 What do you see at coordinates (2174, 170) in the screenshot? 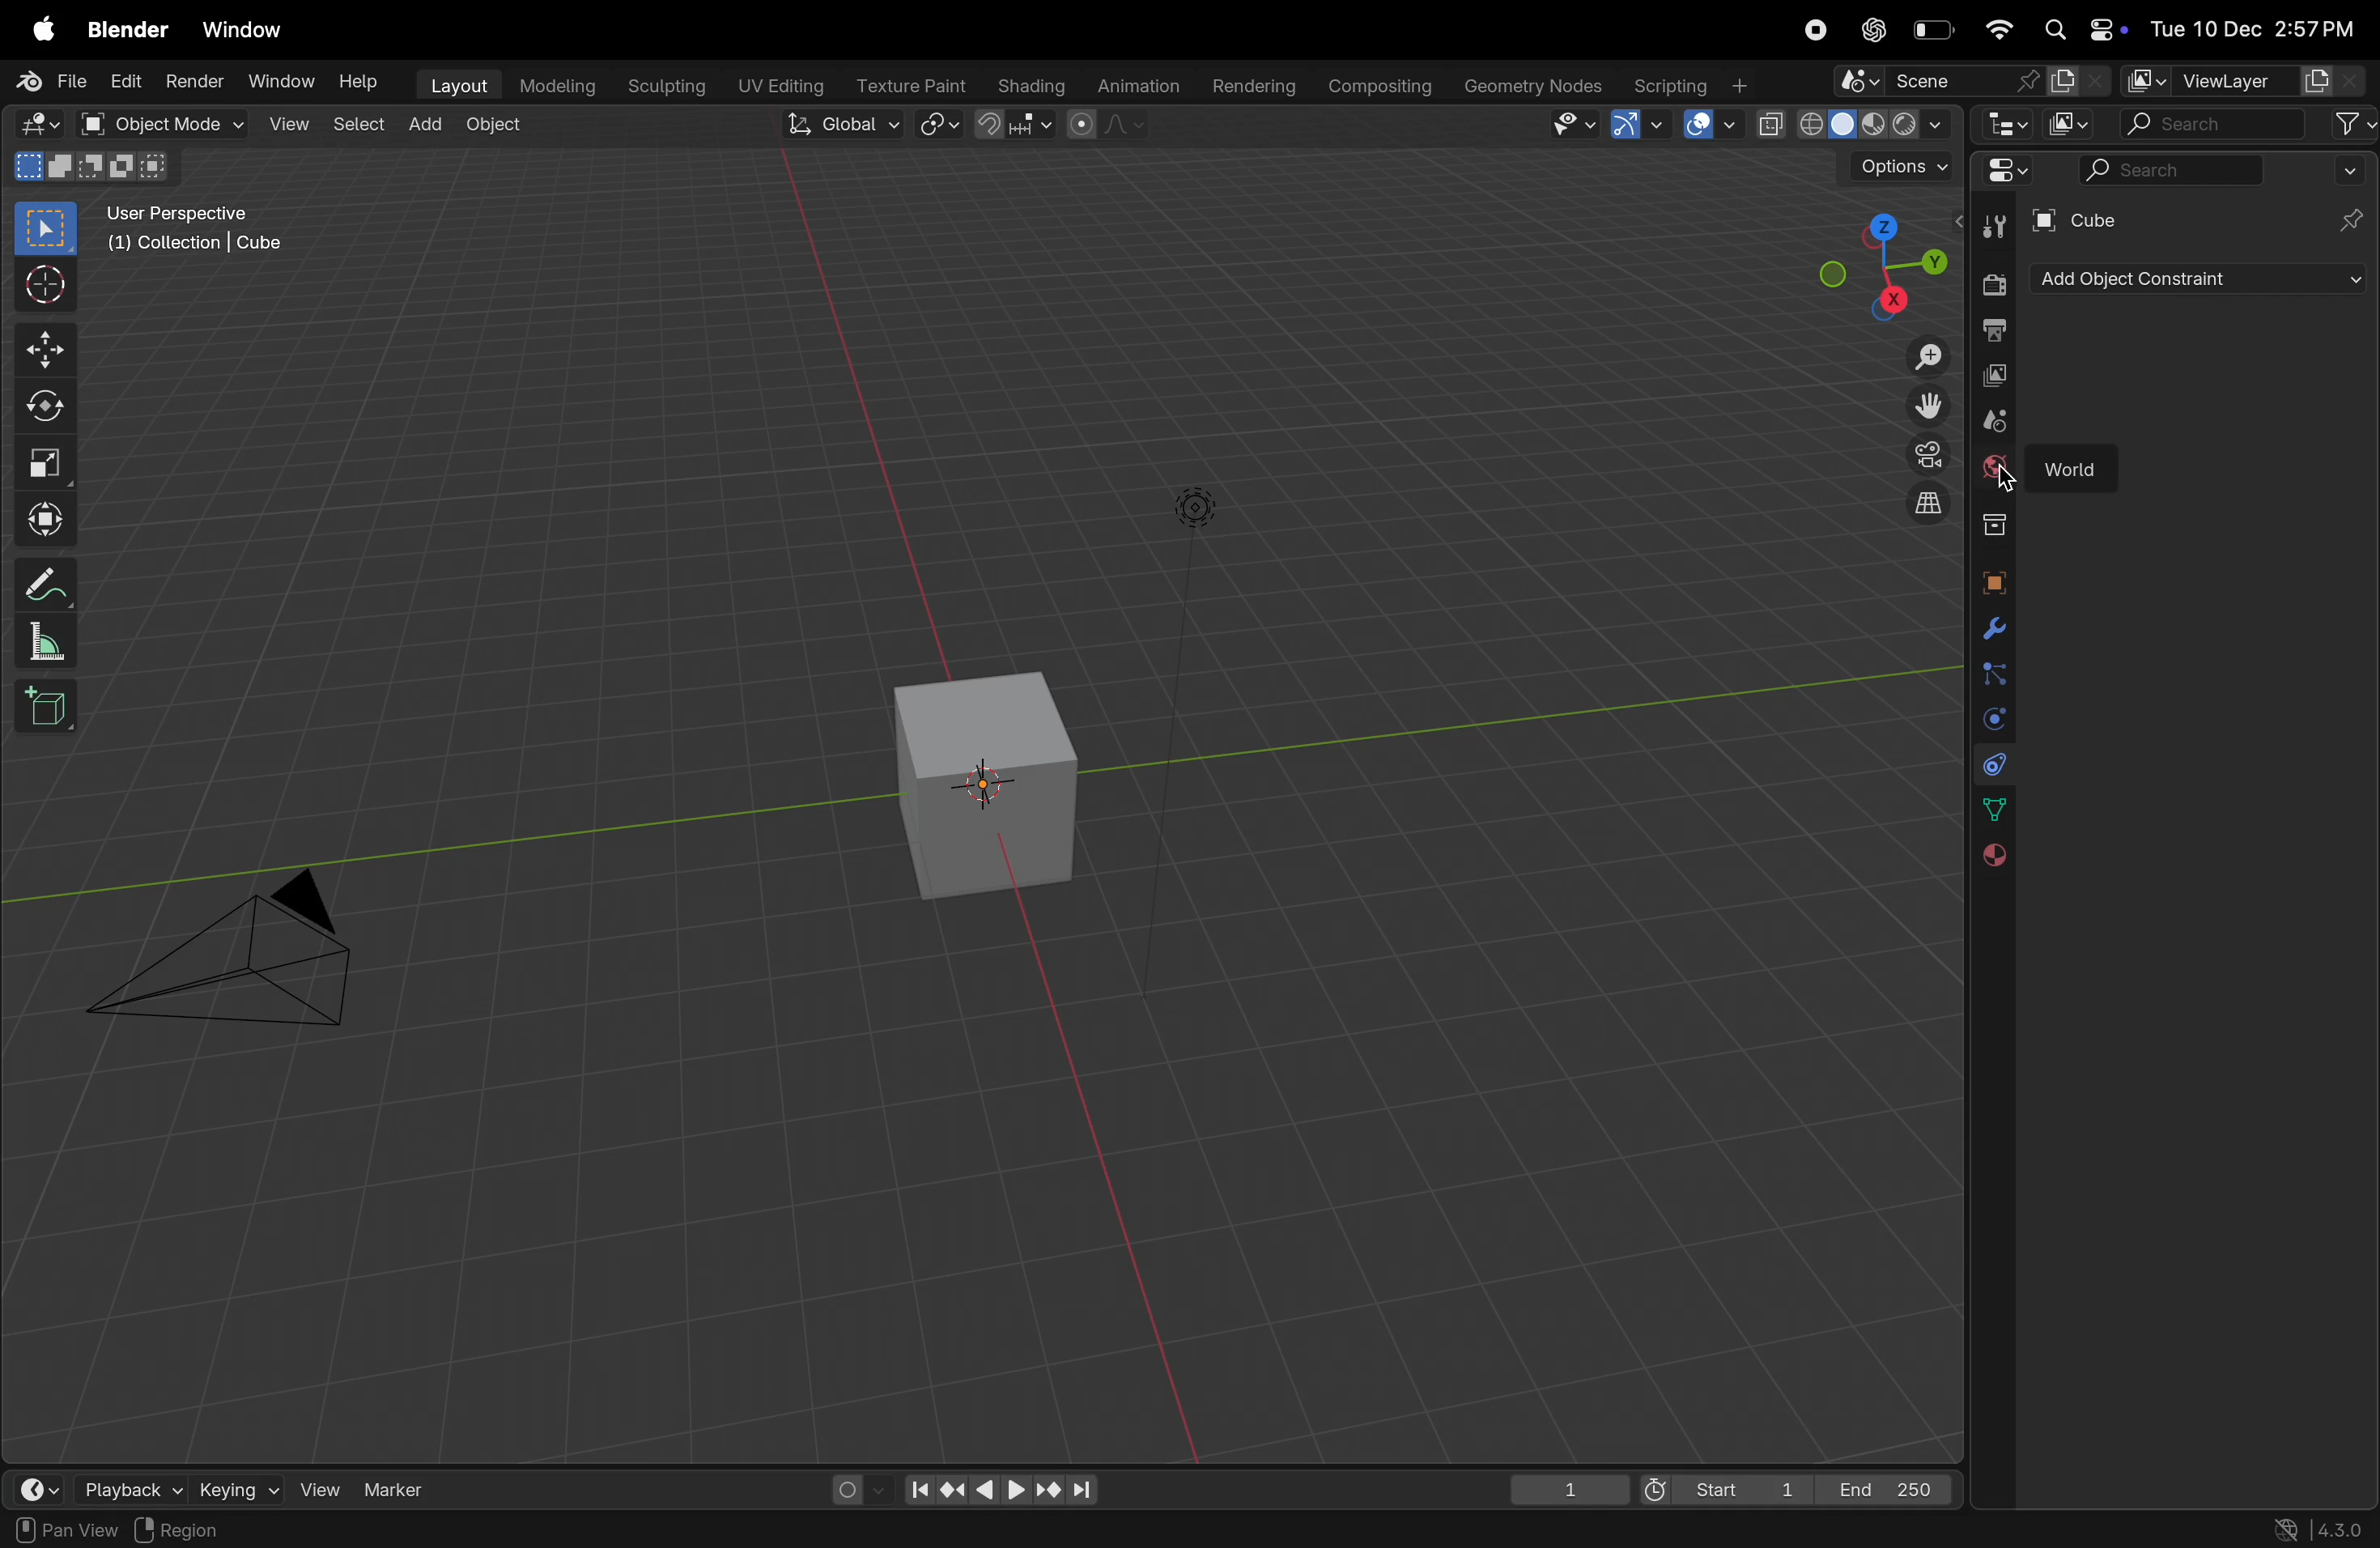
I see `search` at bounding box center [2174, 170].